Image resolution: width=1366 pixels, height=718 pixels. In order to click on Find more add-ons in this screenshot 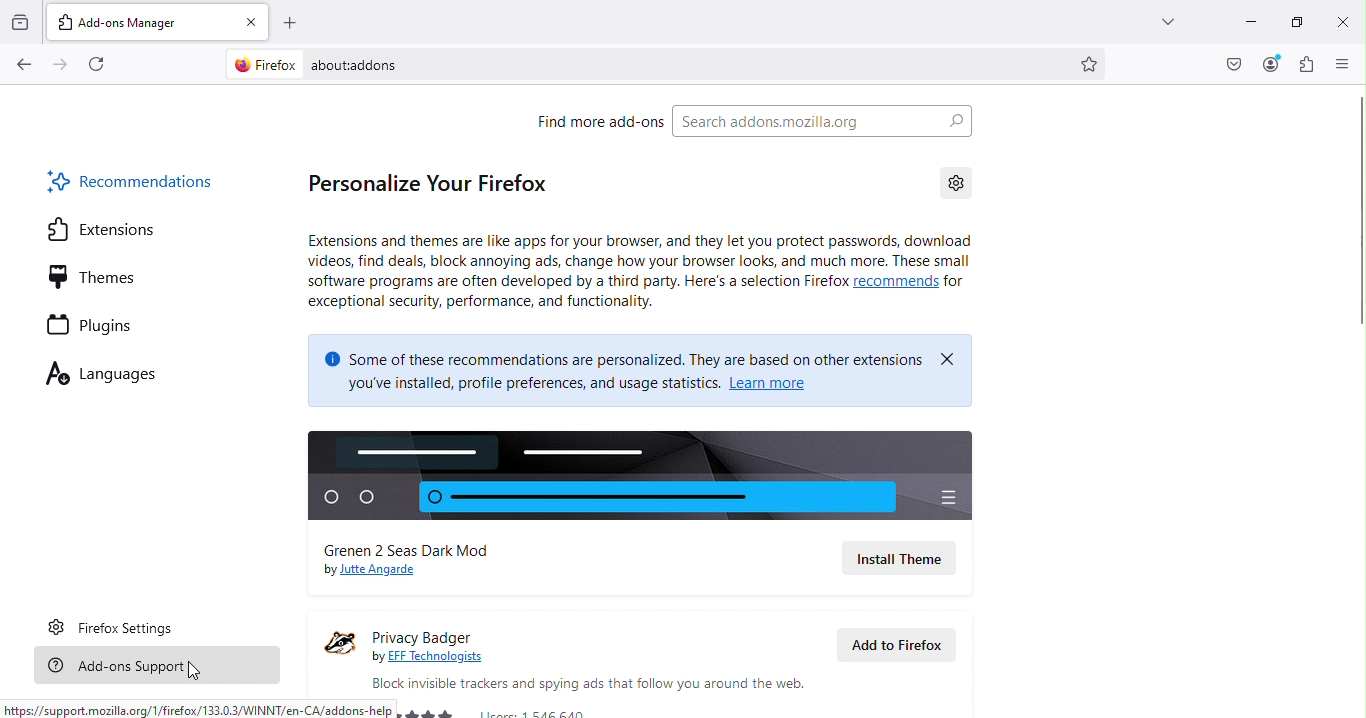, I will do `click(589, 122)`.